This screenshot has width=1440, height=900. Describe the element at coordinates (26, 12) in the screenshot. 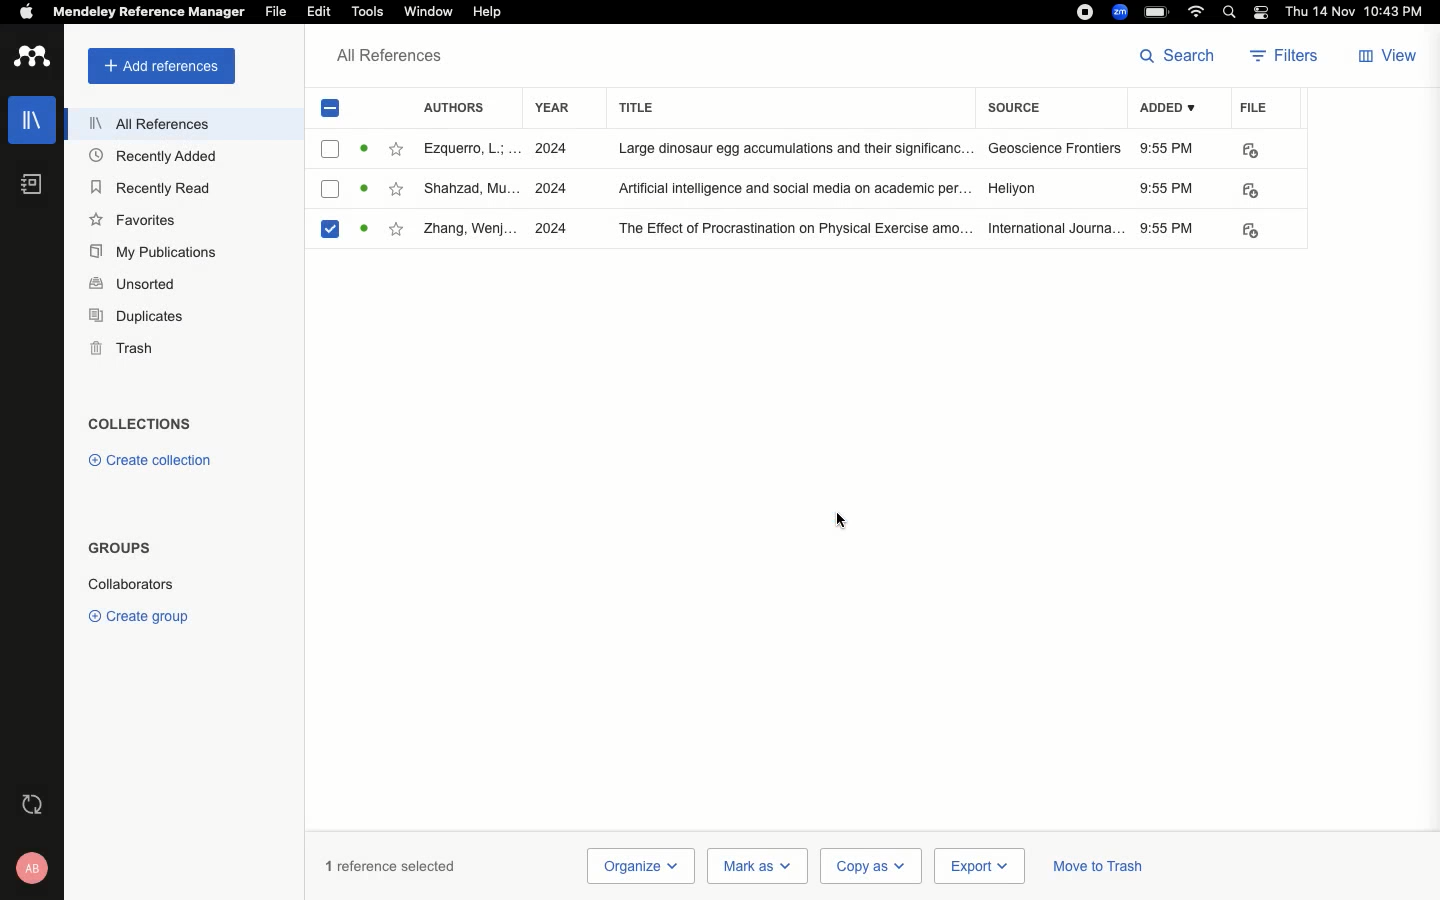

I see `Apple logo` at that location.